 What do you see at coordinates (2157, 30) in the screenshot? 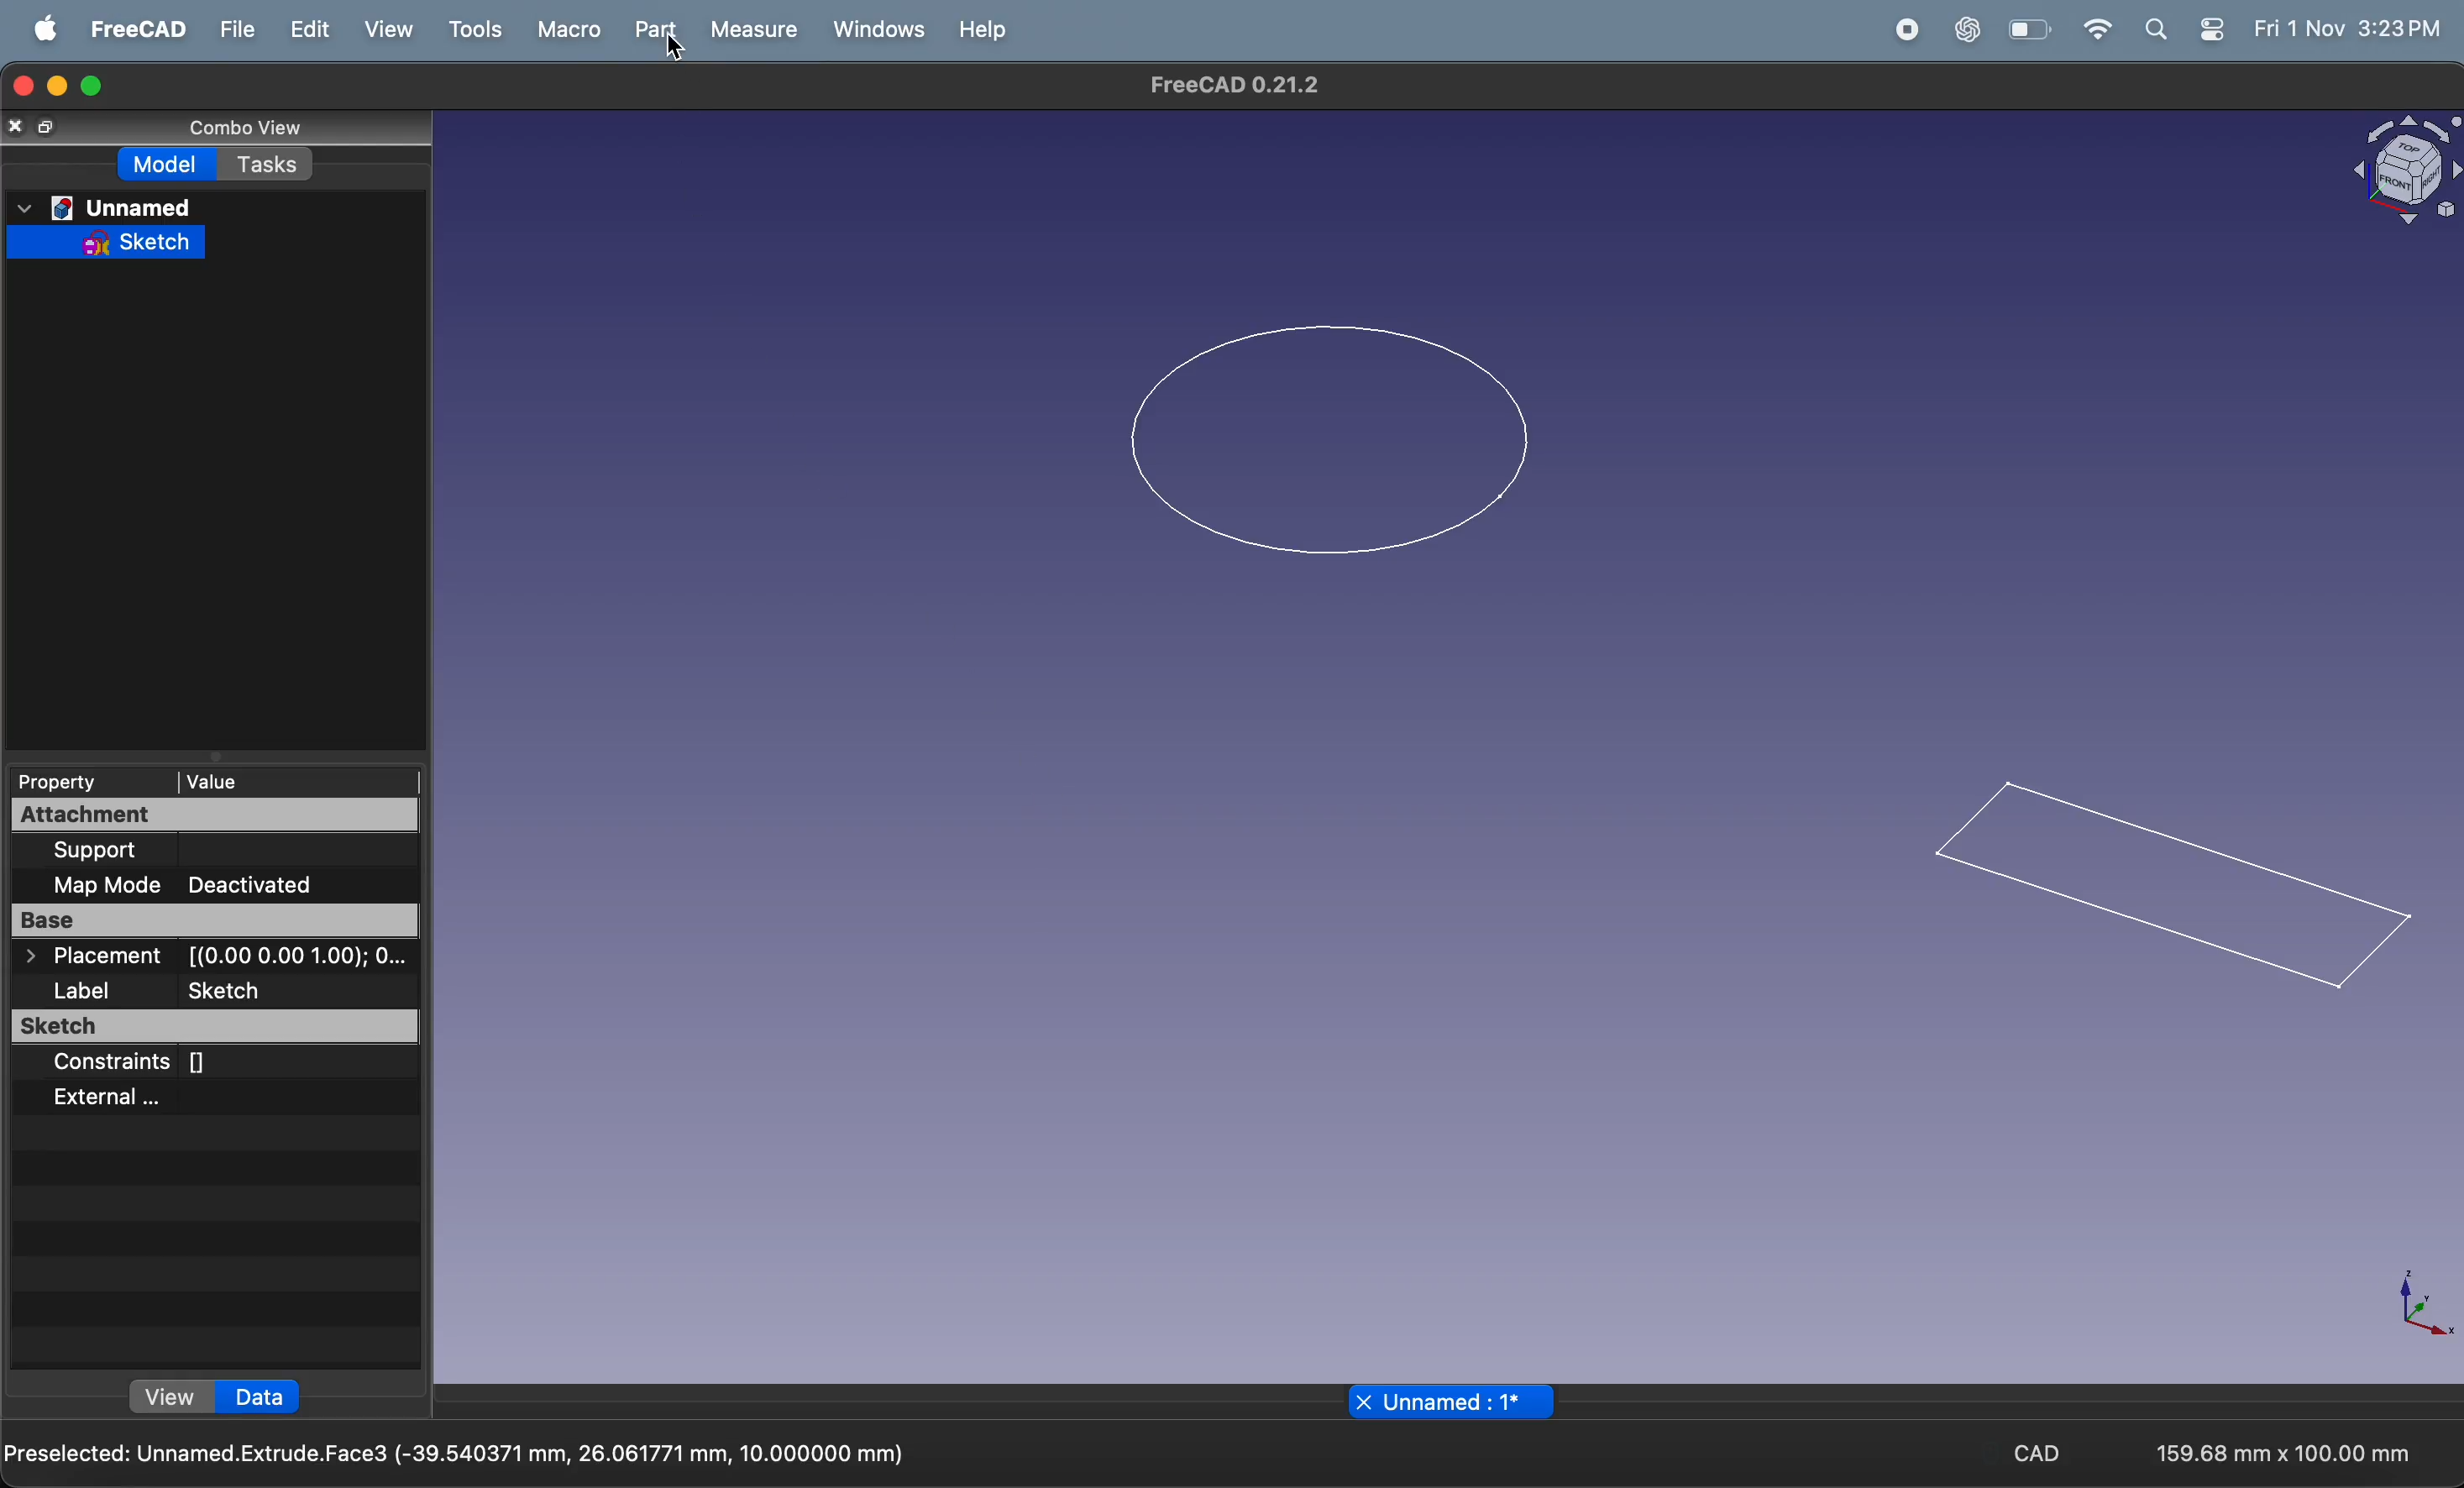
I see `search` at bounding box center [2157, 30].